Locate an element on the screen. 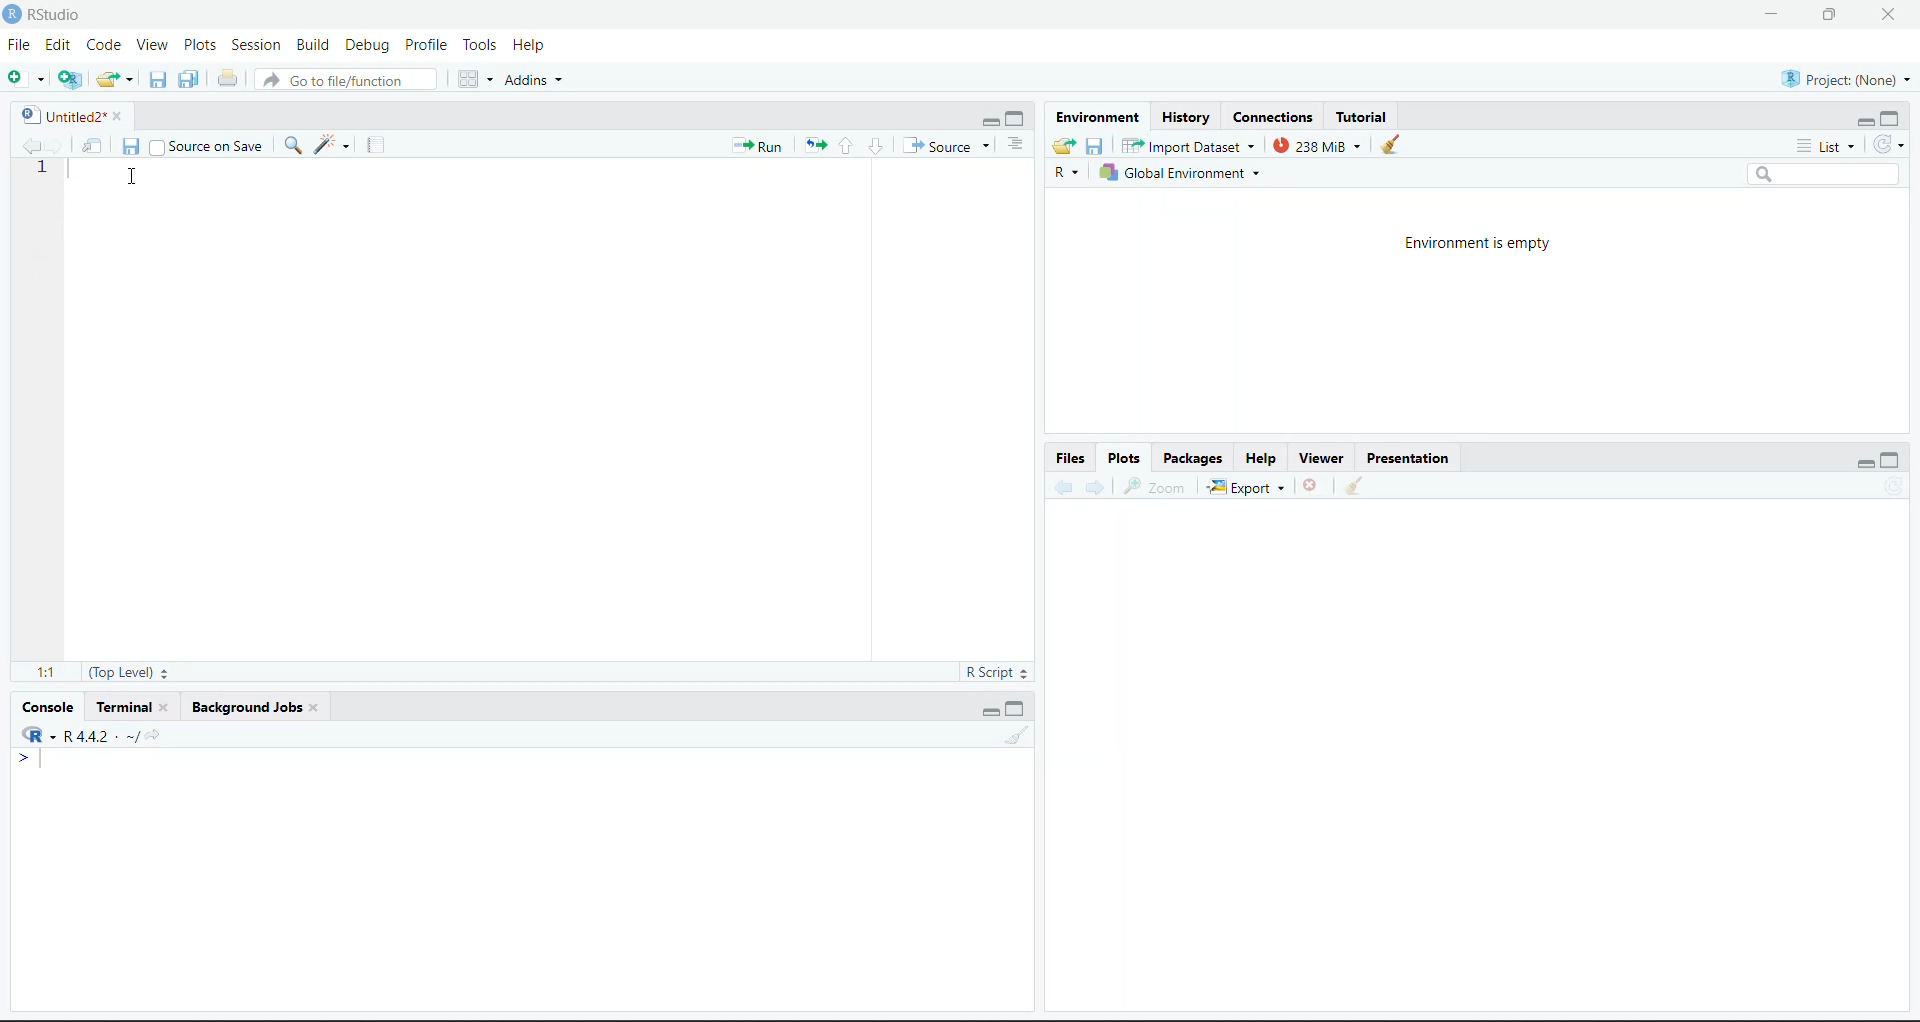 The height and width of the screenshot is (1022, 1920). rerun is located at coordinates (815, 147).